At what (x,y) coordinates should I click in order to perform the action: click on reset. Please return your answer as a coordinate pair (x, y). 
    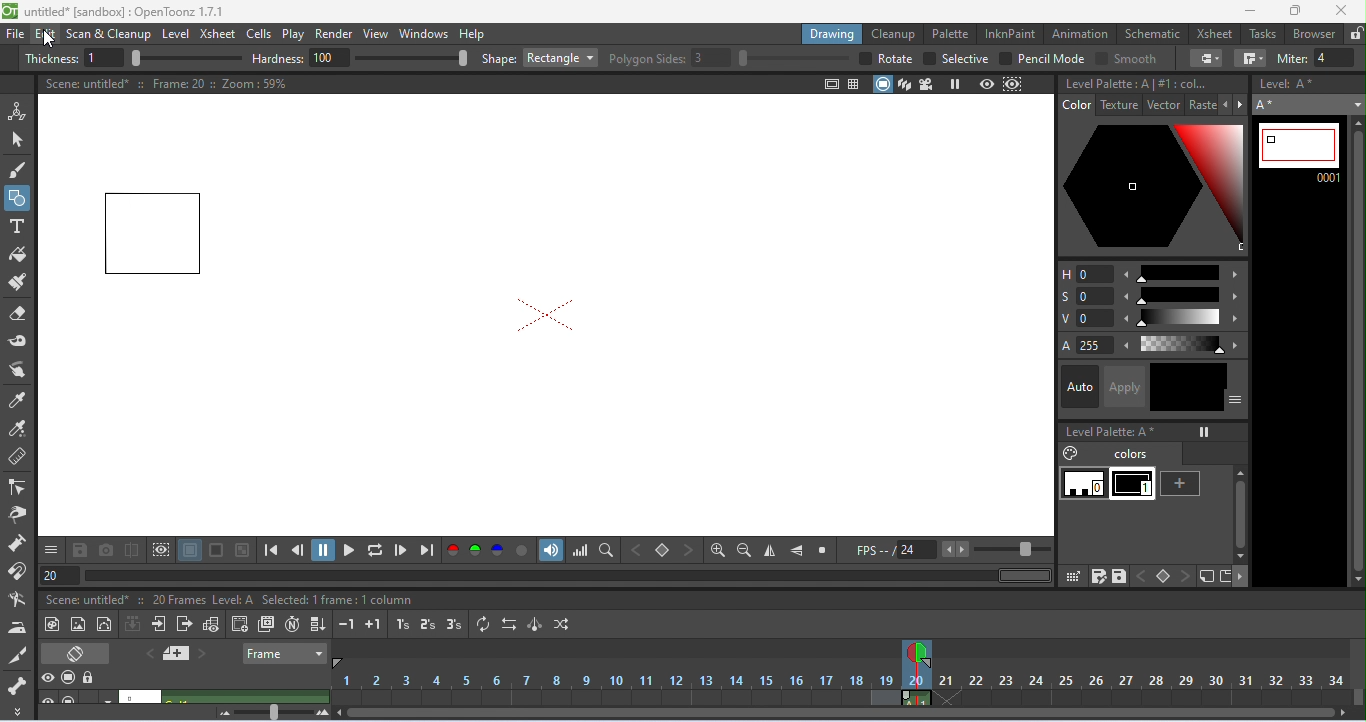
    Looking at the image, I should click on (821, 550).